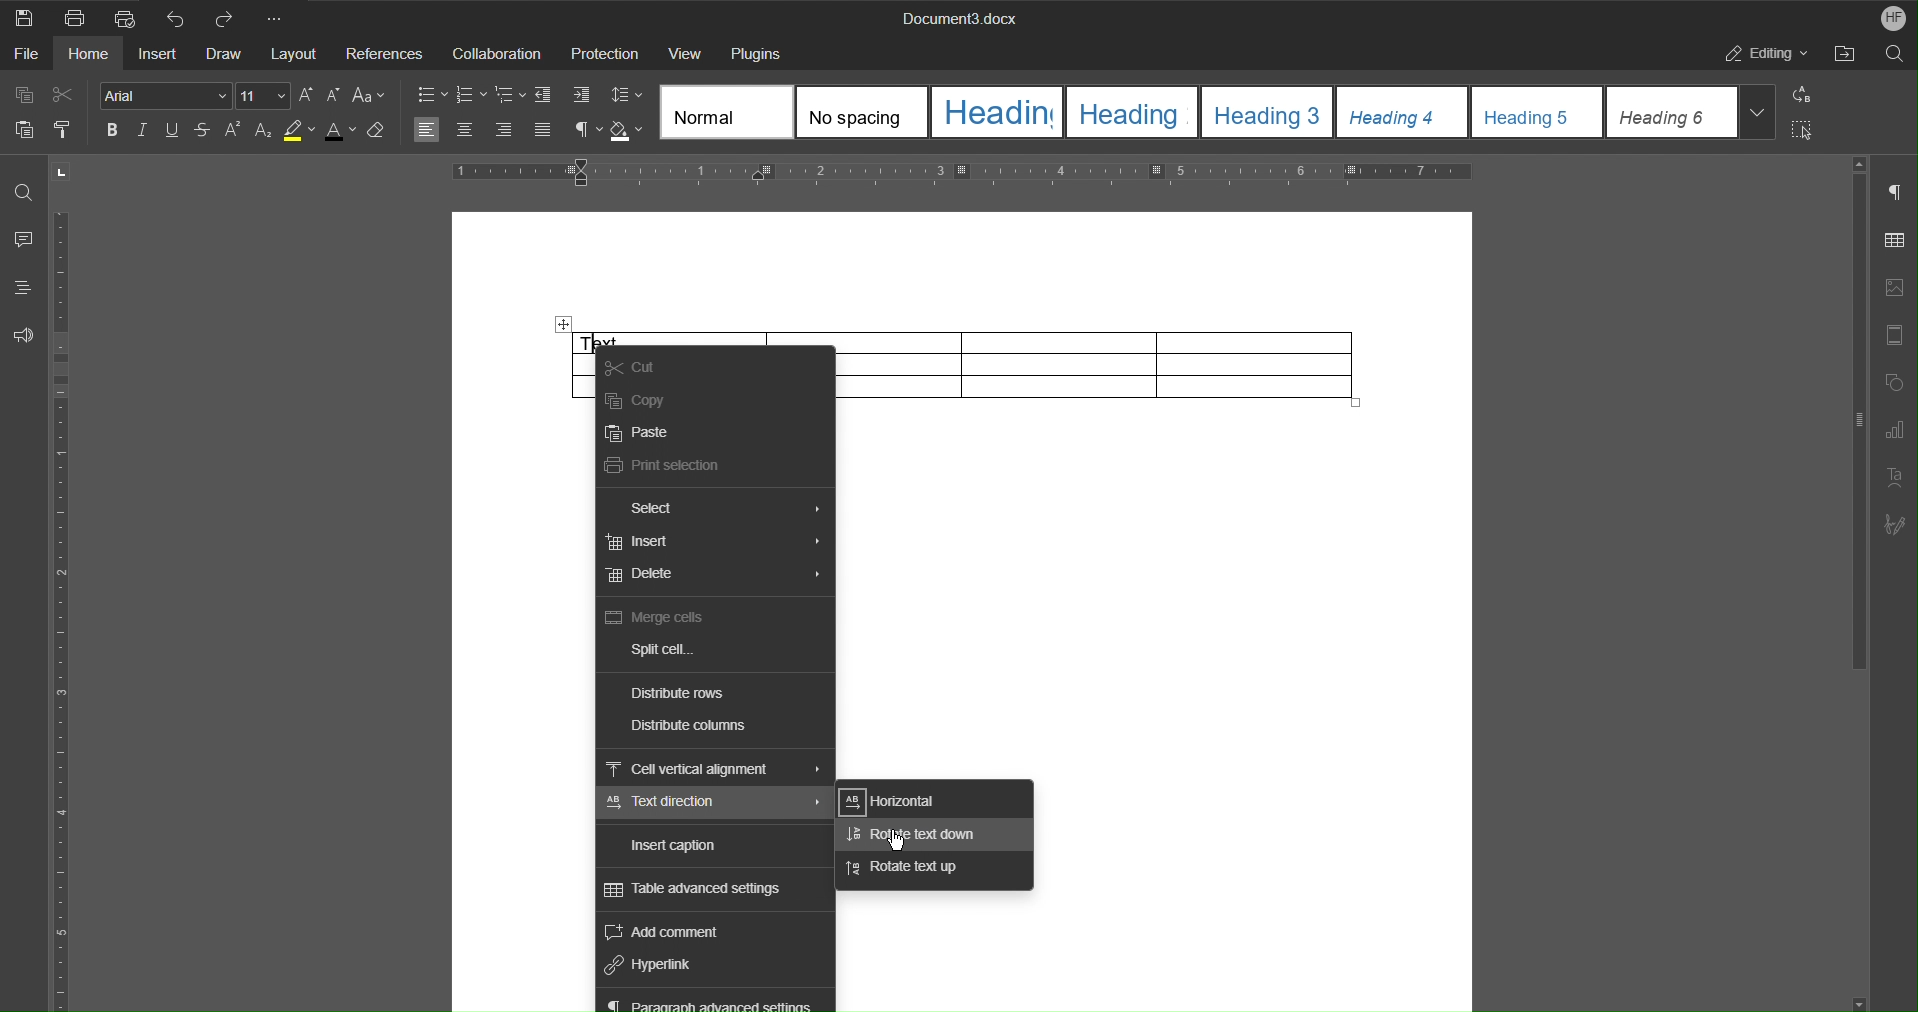 The image size is (1918, 1012). What do you see at coordinates (628, 130) in the screenshot?
I see `Shadow` at bounding box center [628, 130].